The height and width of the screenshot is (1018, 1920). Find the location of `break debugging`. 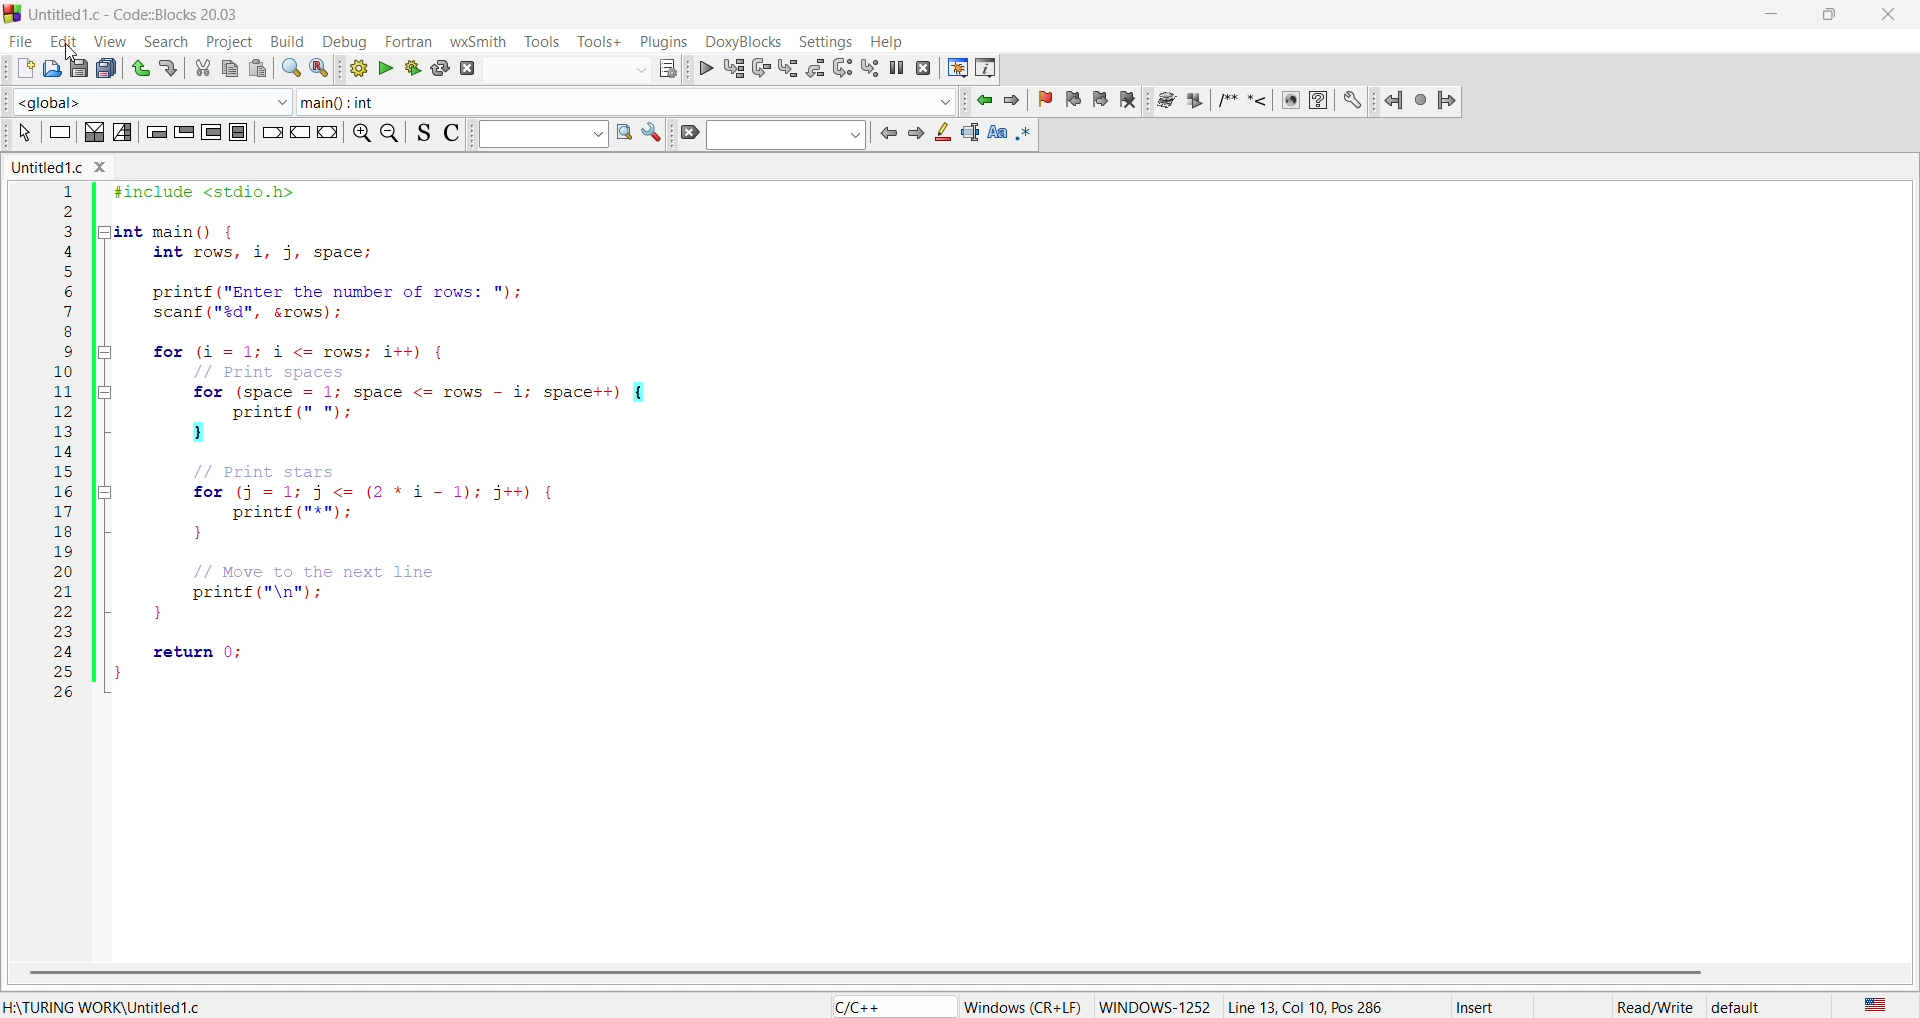

break debugging is located at coordinates (897, 66).